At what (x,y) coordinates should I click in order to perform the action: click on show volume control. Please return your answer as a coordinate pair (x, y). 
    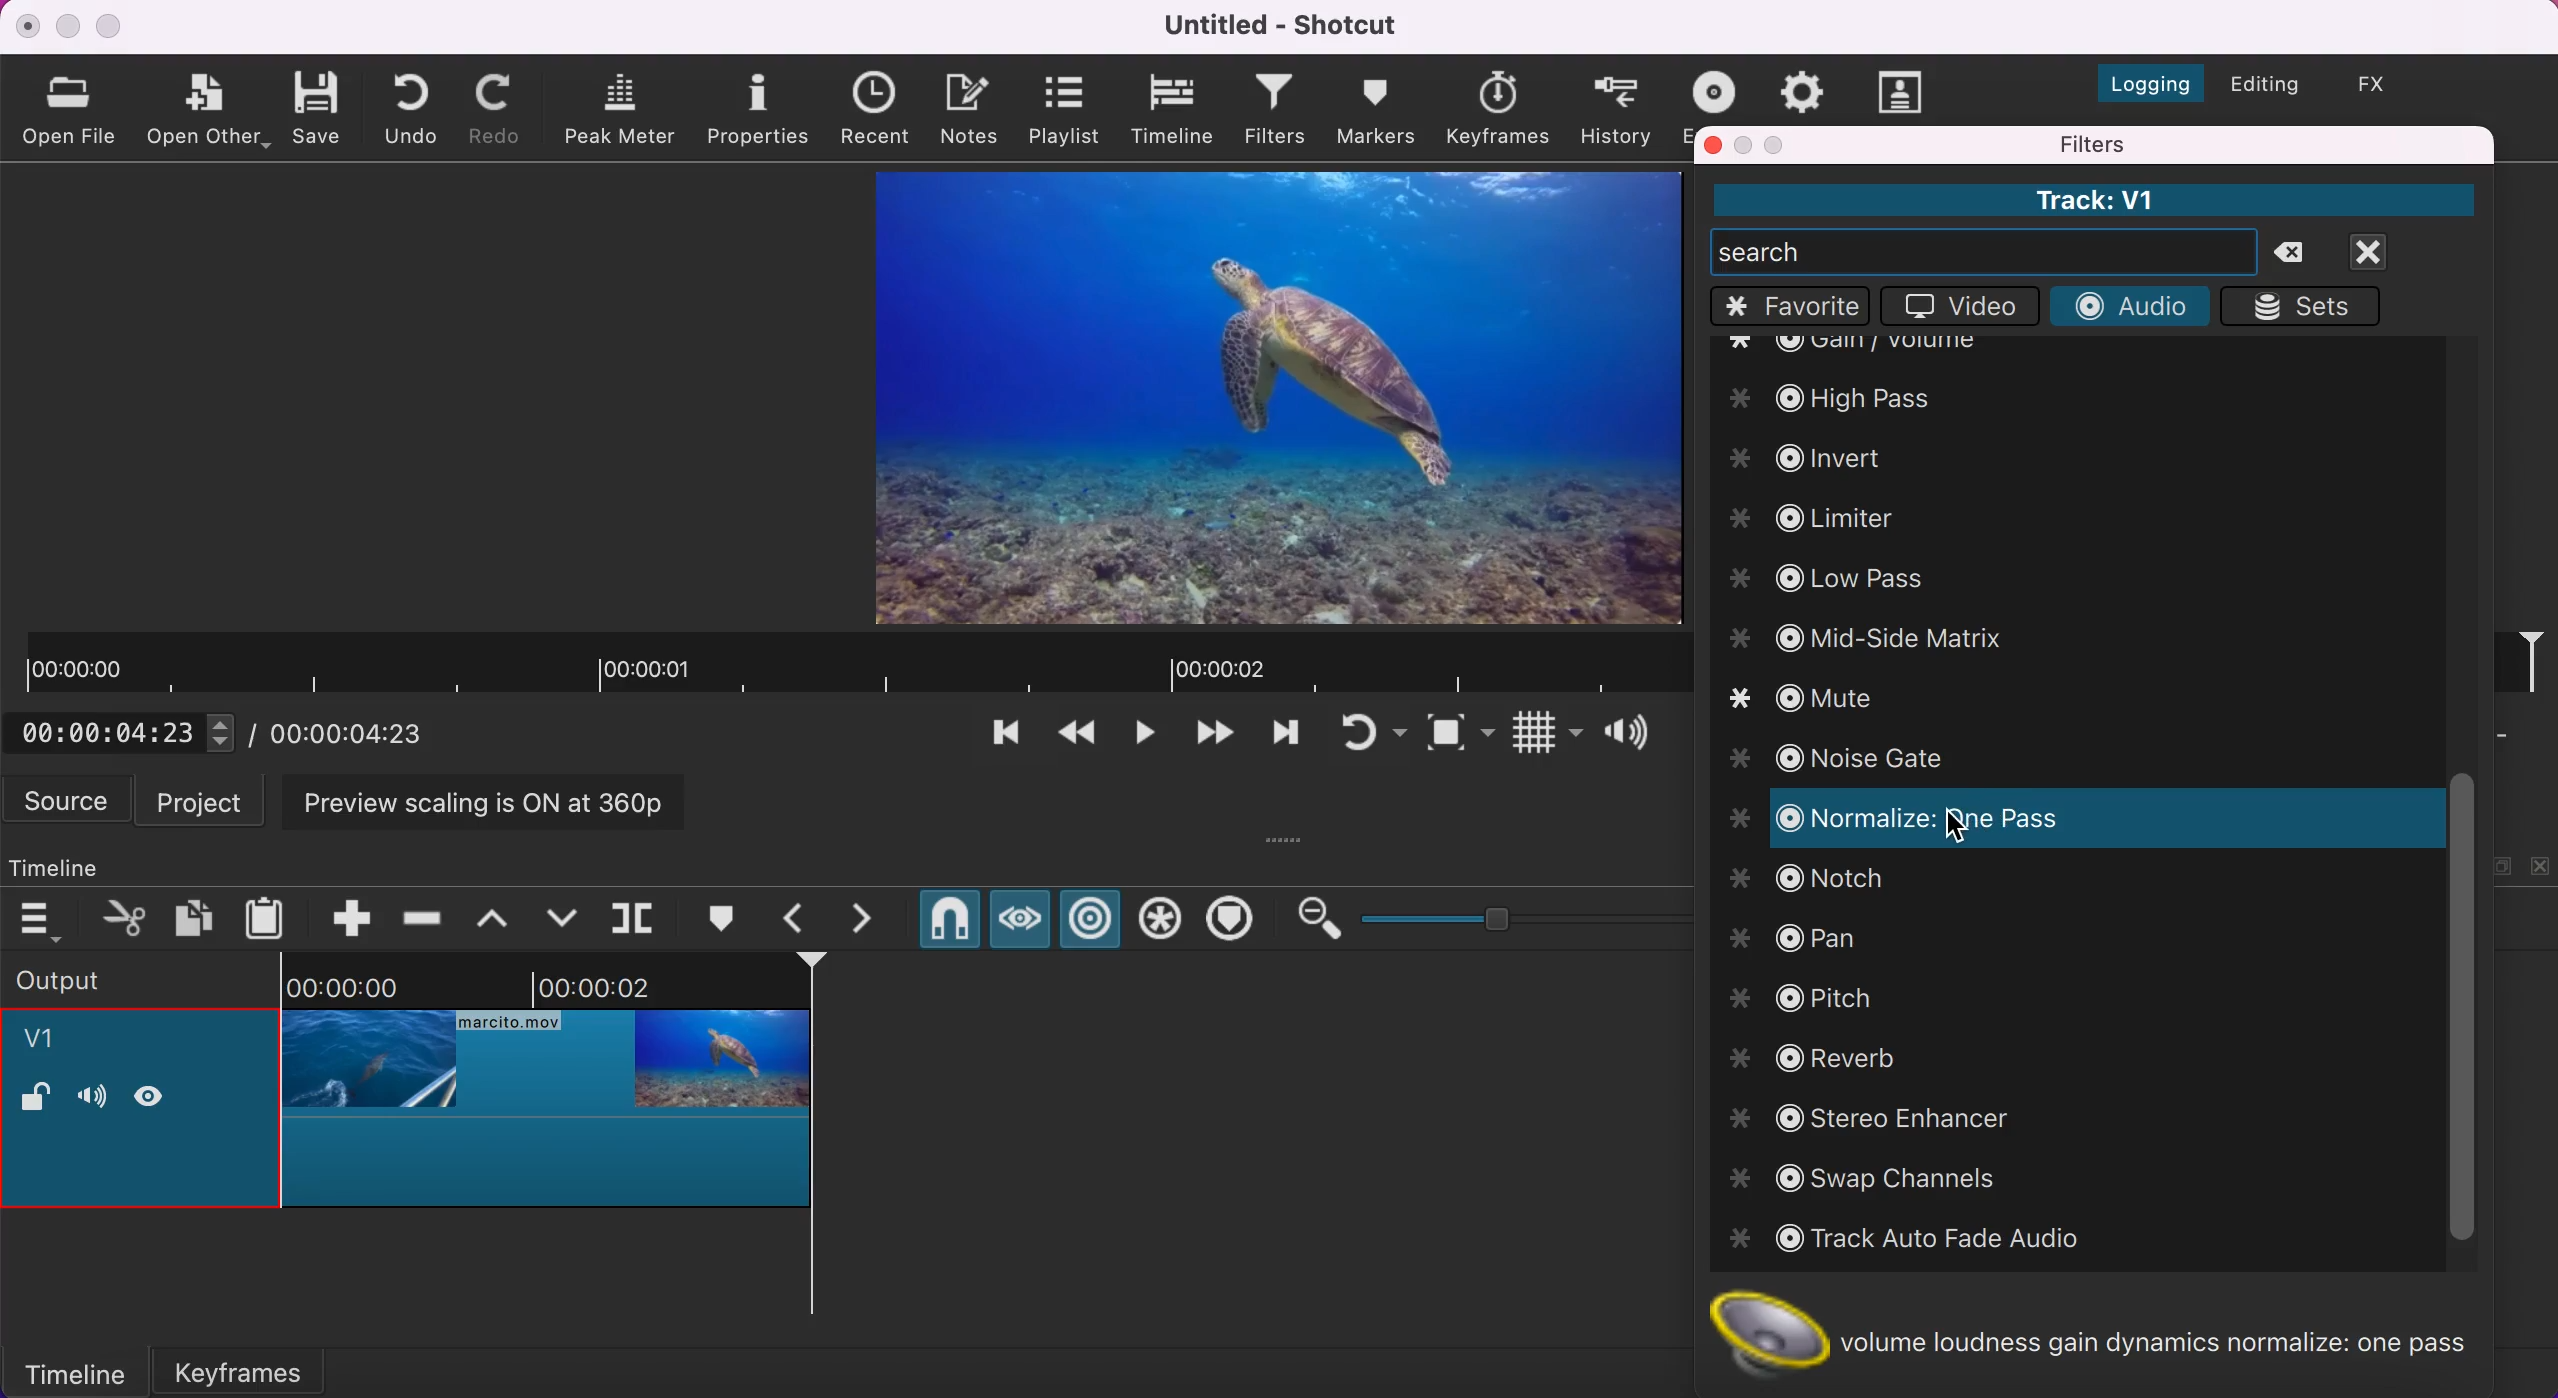
    Looking at the image, I should click on (1634, 736).